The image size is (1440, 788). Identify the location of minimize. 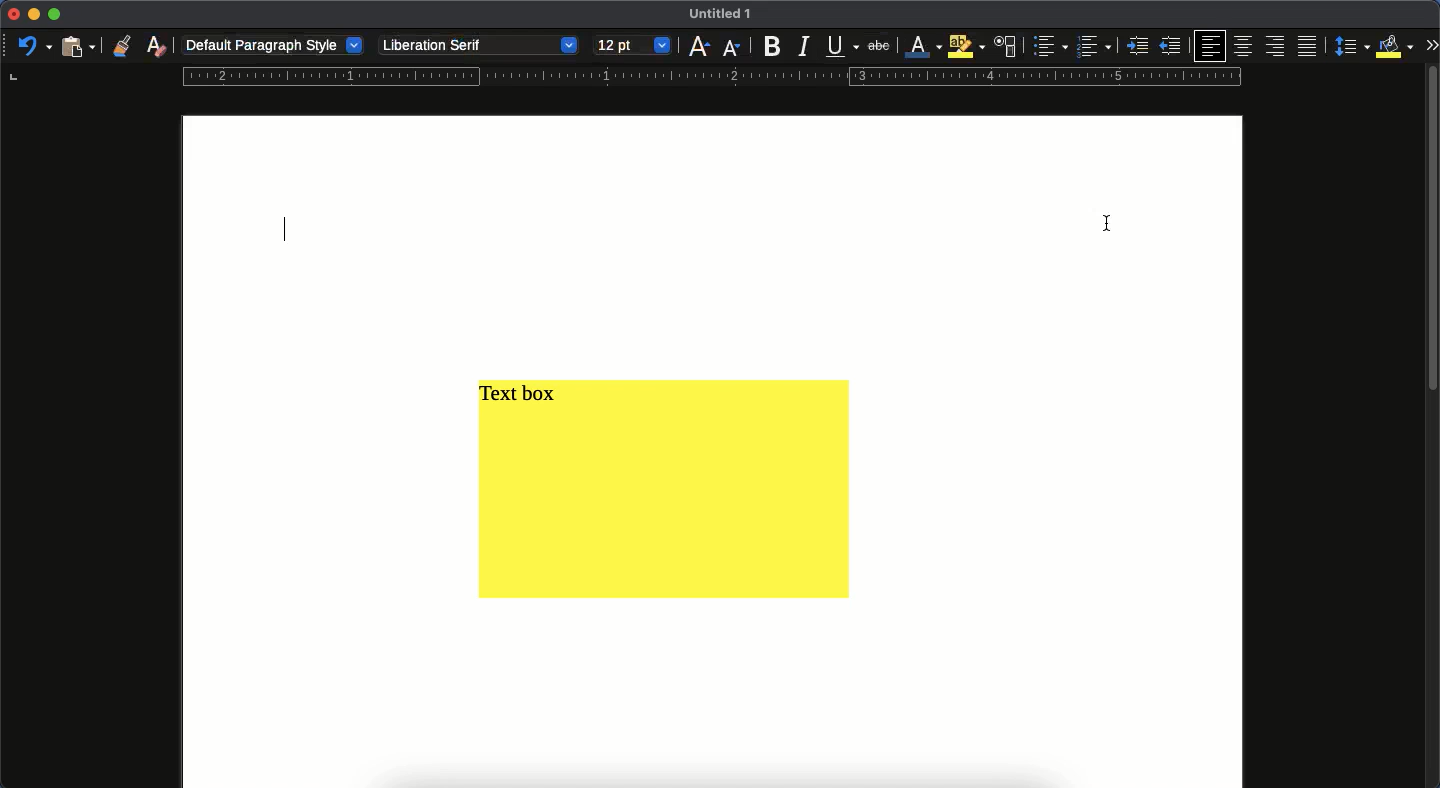
(33, 15).